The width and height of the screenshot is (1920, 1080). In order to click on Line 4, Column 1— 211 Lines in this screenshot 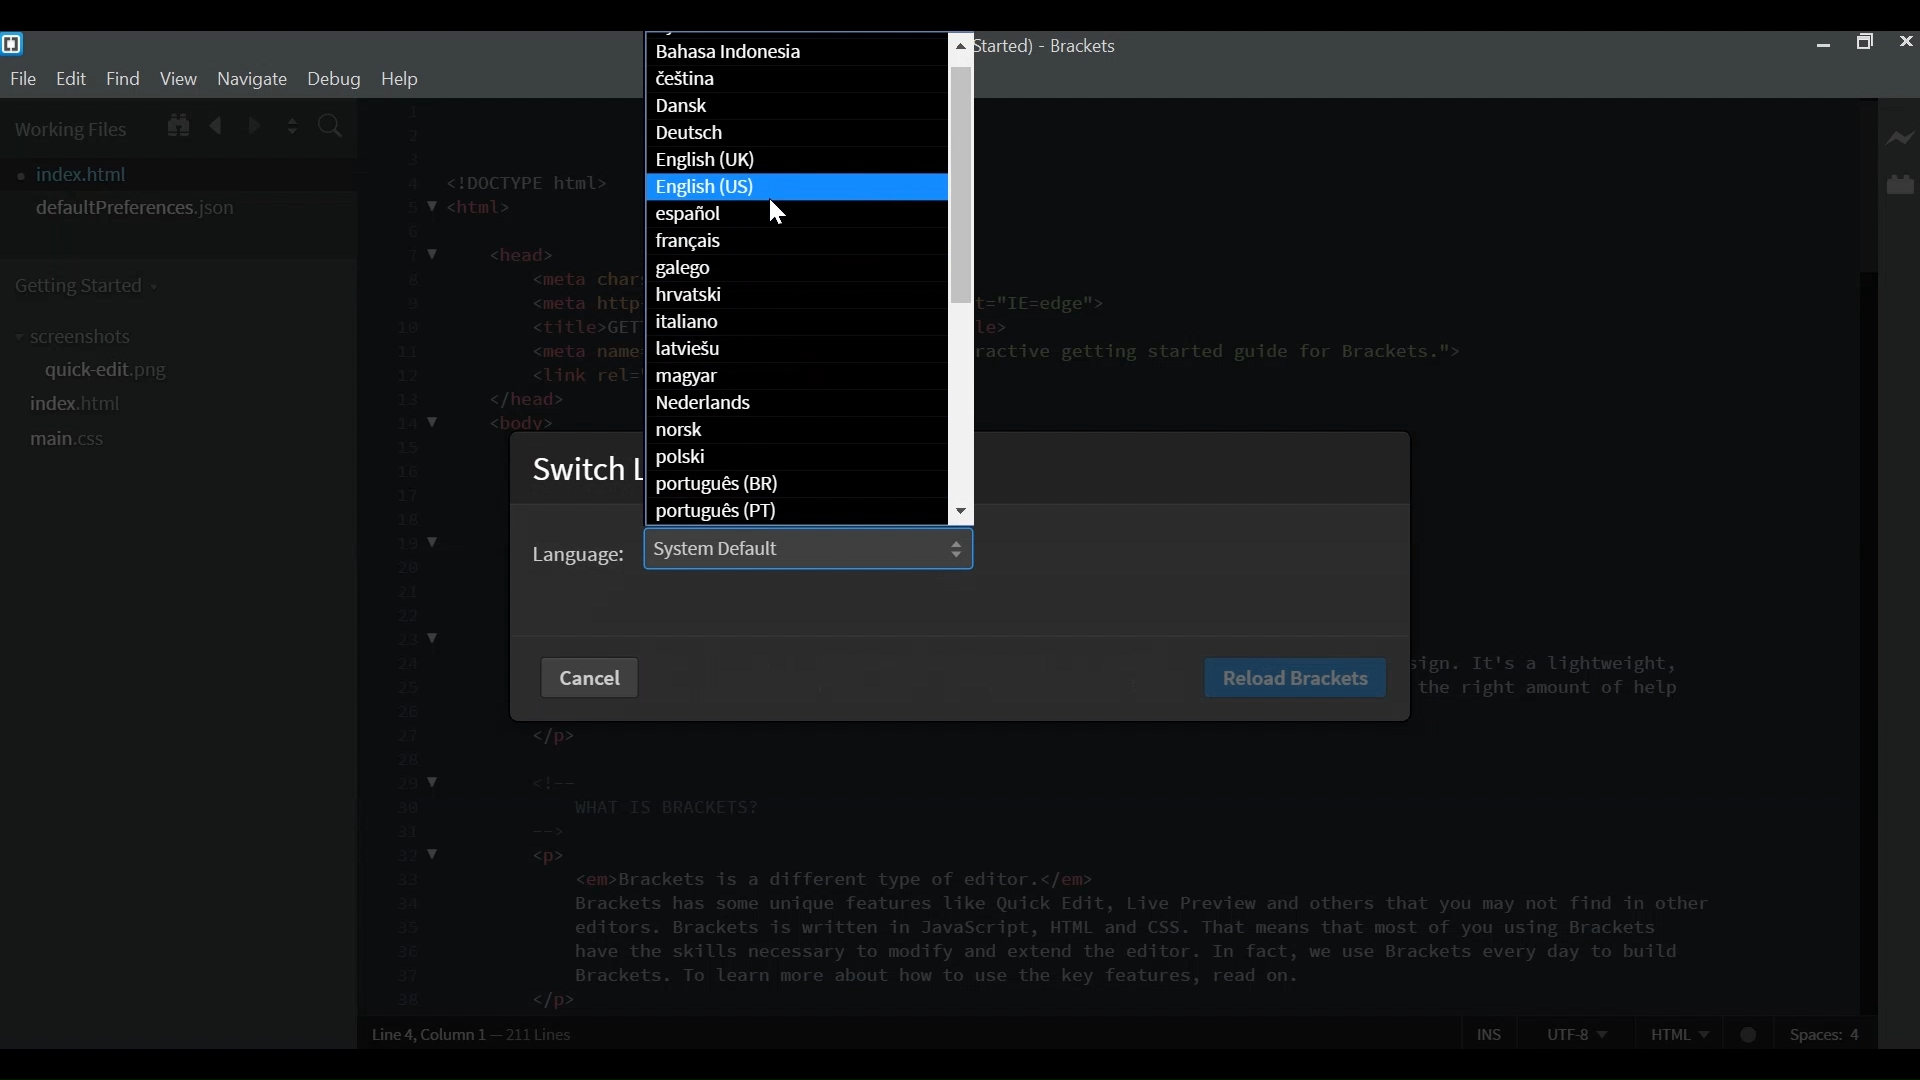, I will do `click(474, 1034)`.